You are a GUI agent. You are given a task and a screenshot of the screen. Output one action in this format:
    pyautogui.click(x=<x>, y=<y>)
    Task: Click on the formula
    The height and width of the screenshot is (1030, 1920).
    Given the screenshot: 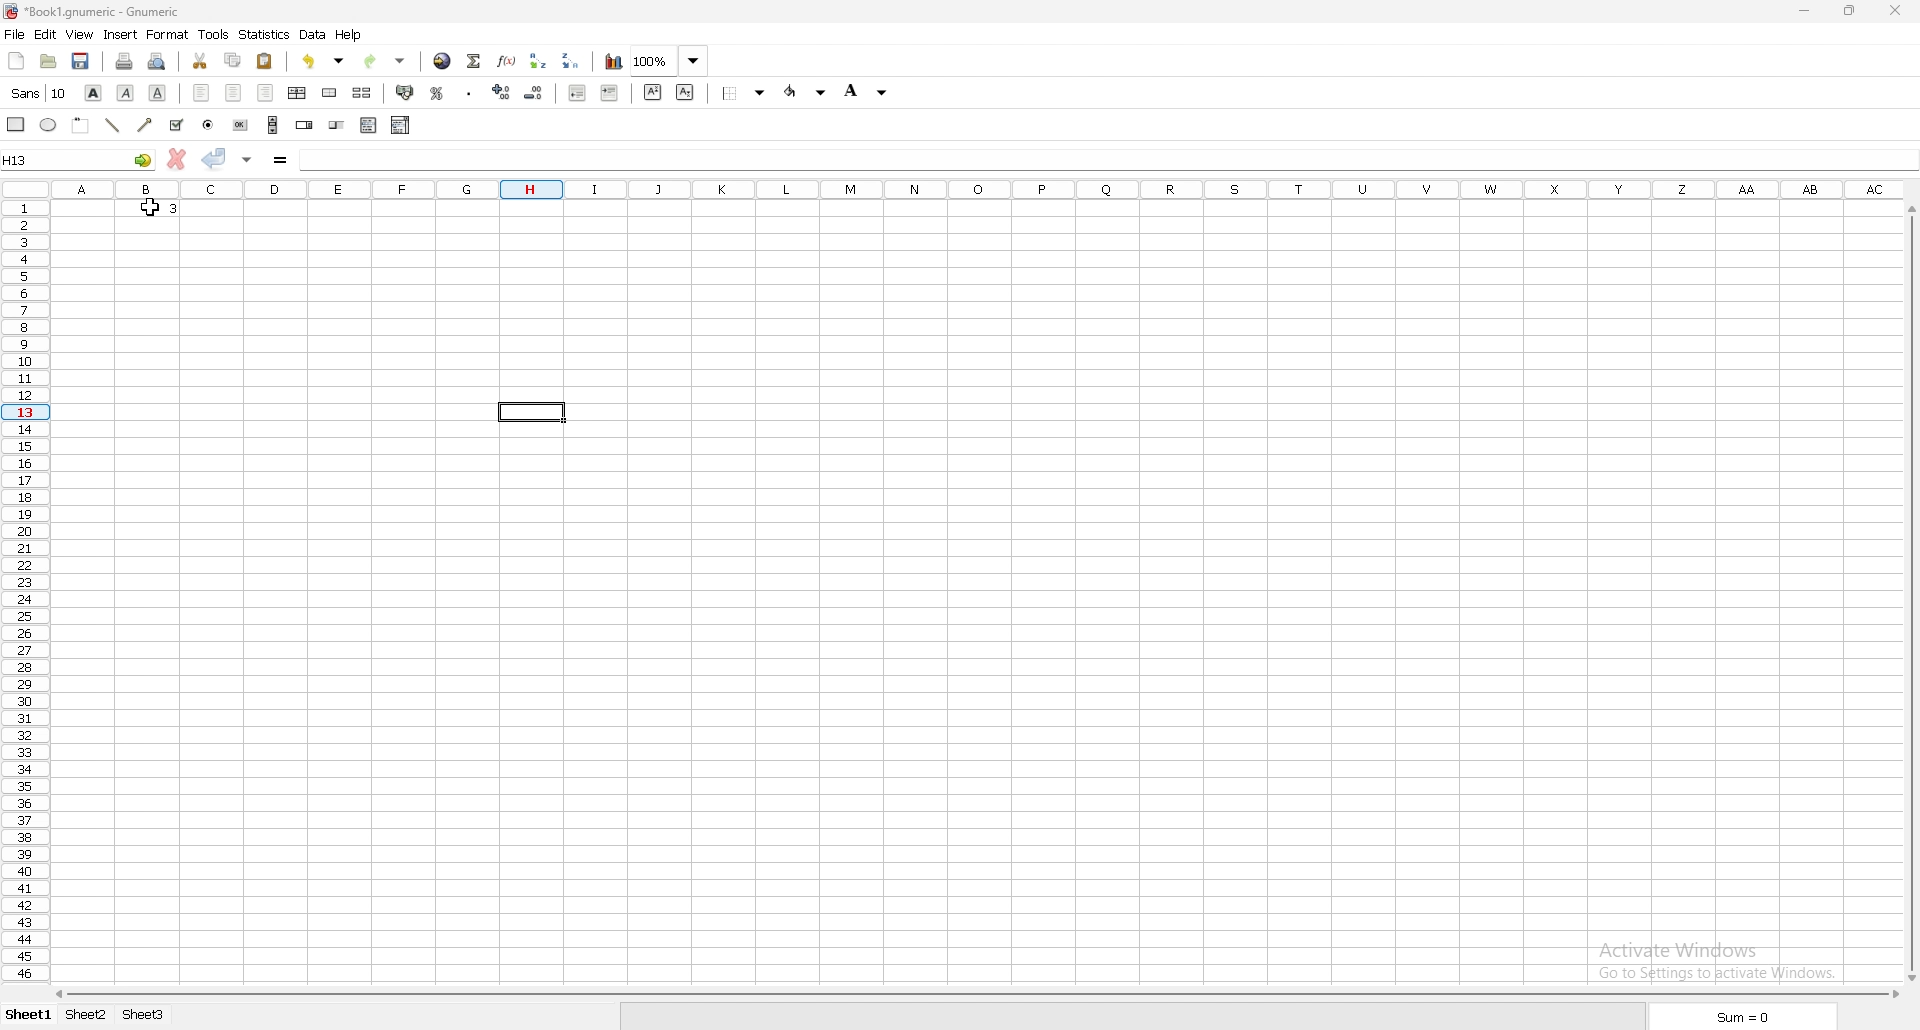 What is the action you would take?
    pyautogui.click(x=281, y=159)
    